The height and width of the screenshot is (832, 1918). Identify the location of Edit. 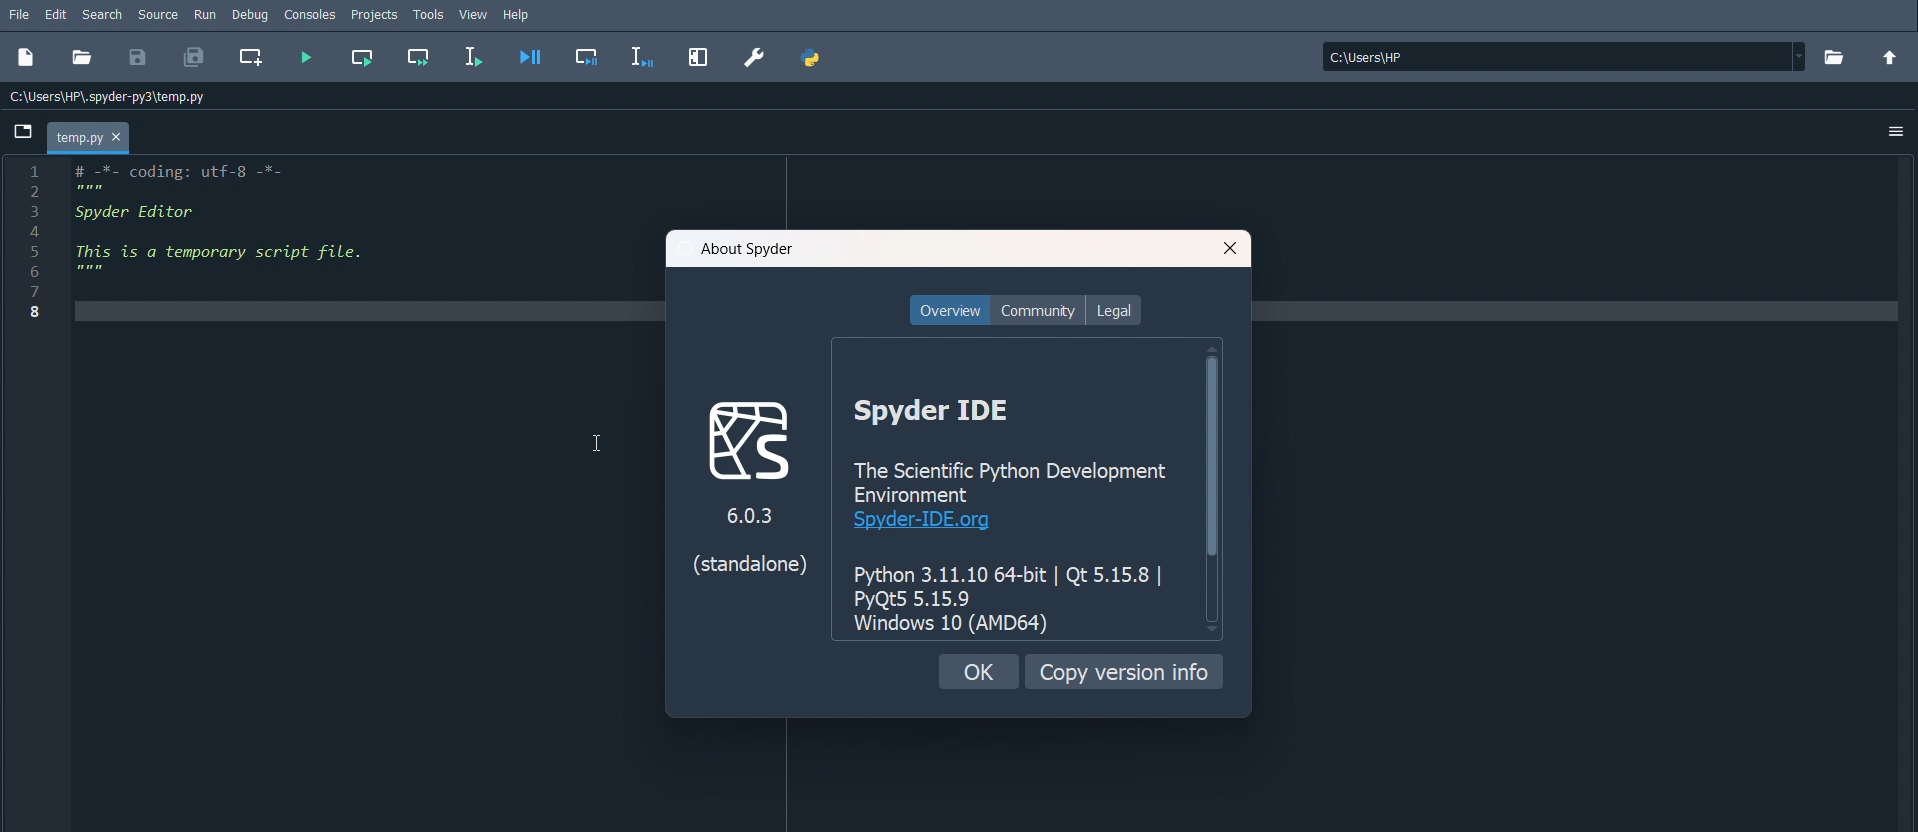
(56, 14).